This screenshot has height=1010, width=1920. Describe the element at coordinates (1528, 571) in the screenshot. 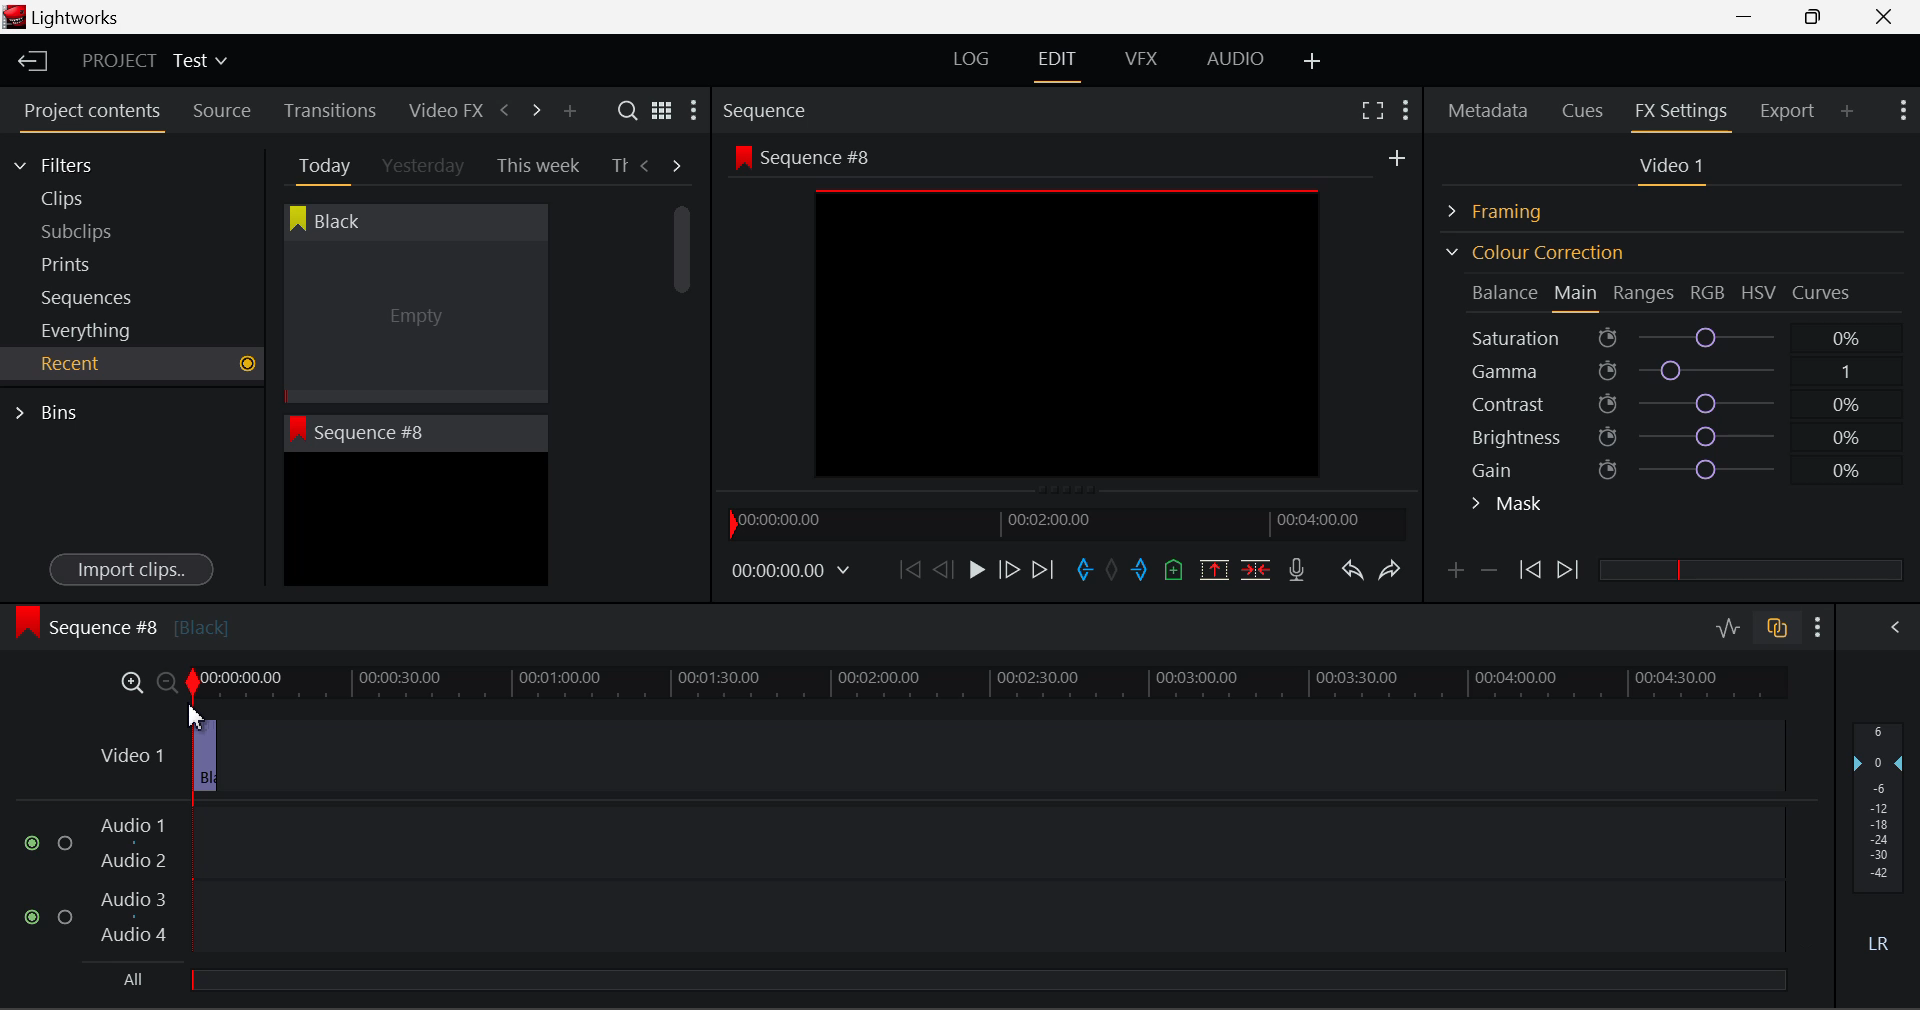

I see `Previous keyframe` at that location.